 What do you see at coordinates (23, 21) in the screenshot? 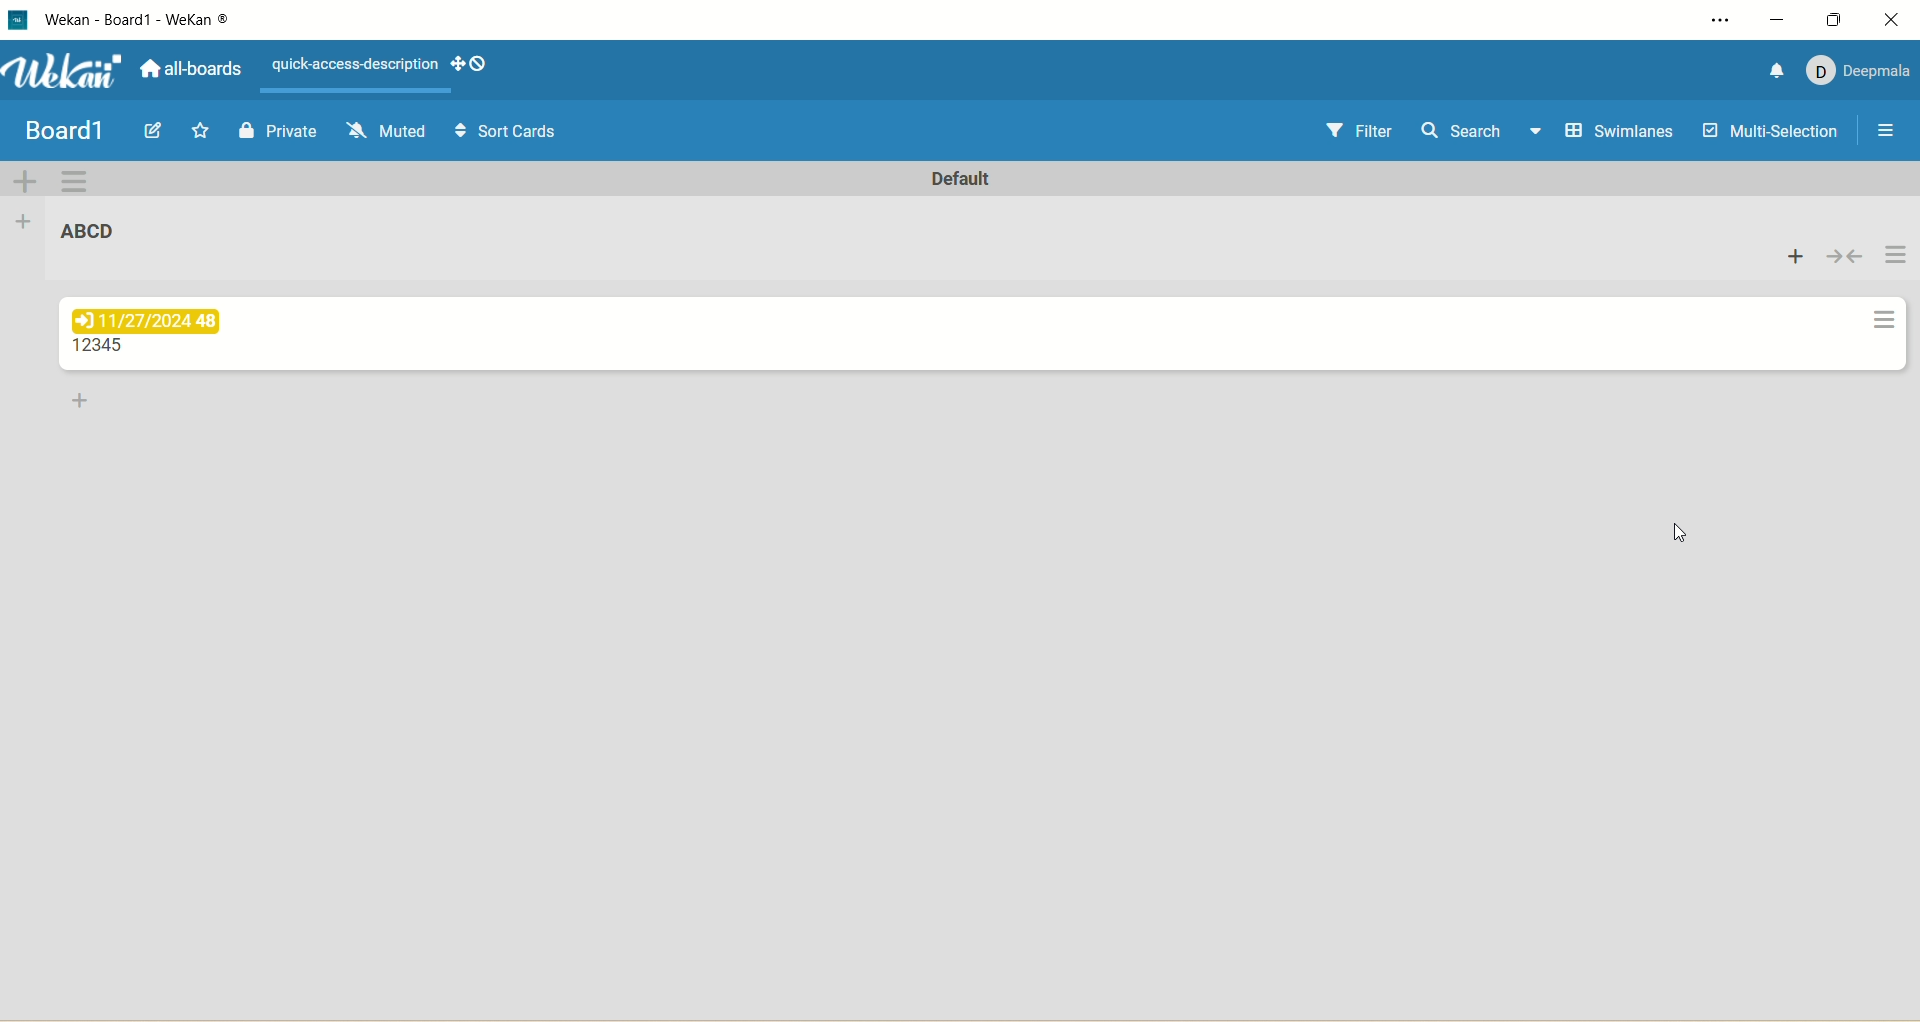
I see `logo` at bounding box center [23, 21].